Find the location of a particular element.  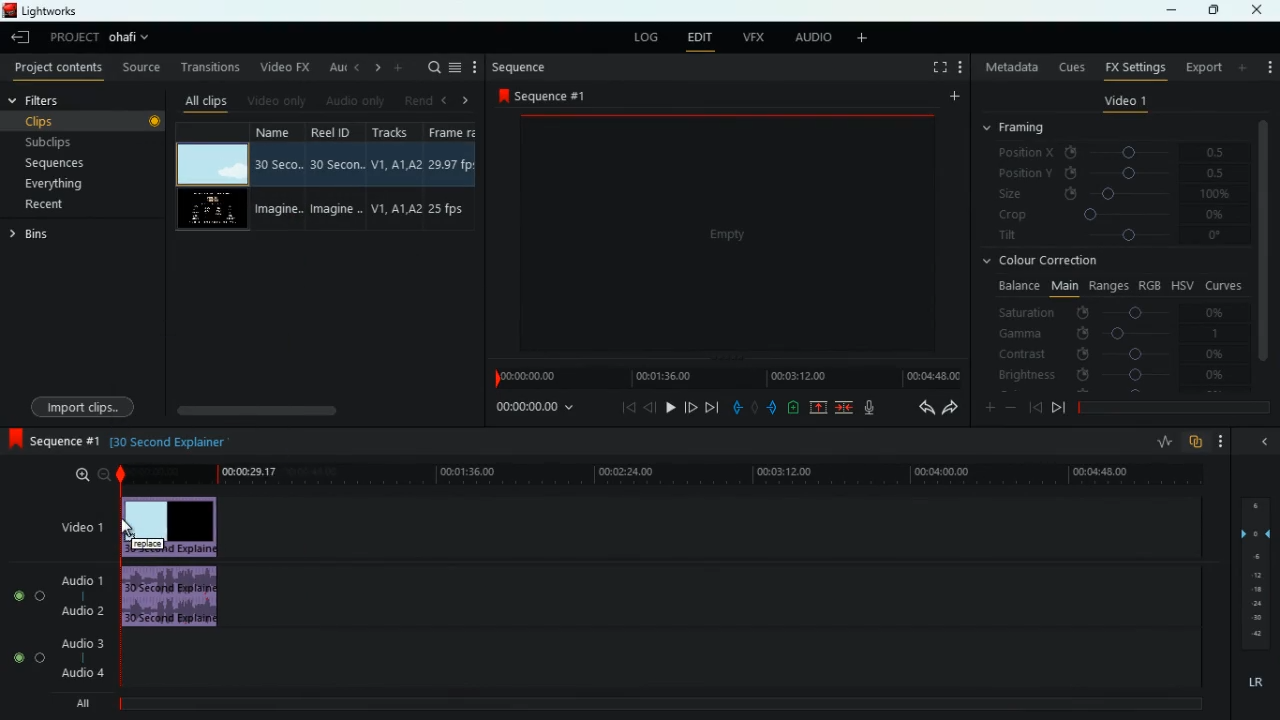

add is located at coordinates (952, 97).